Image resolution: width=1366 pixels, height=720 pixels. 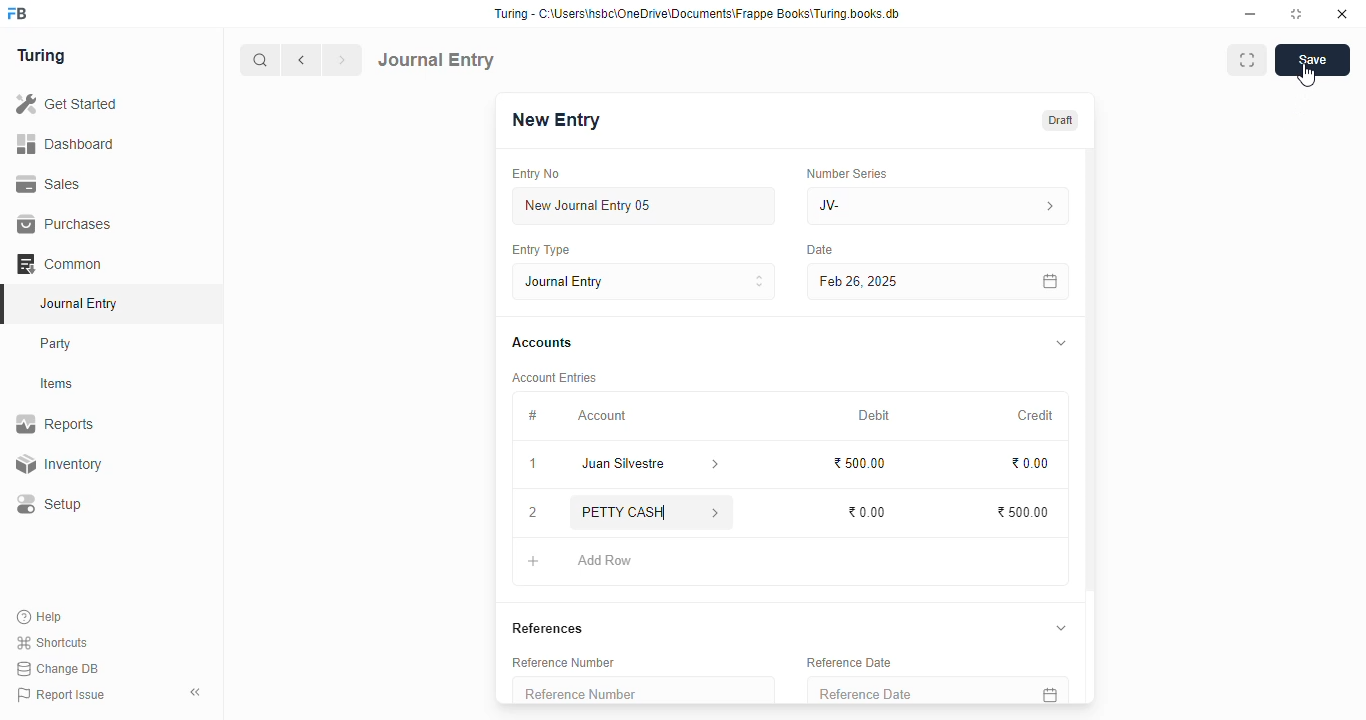 I want to click on 1, so click(x=535, y=466).